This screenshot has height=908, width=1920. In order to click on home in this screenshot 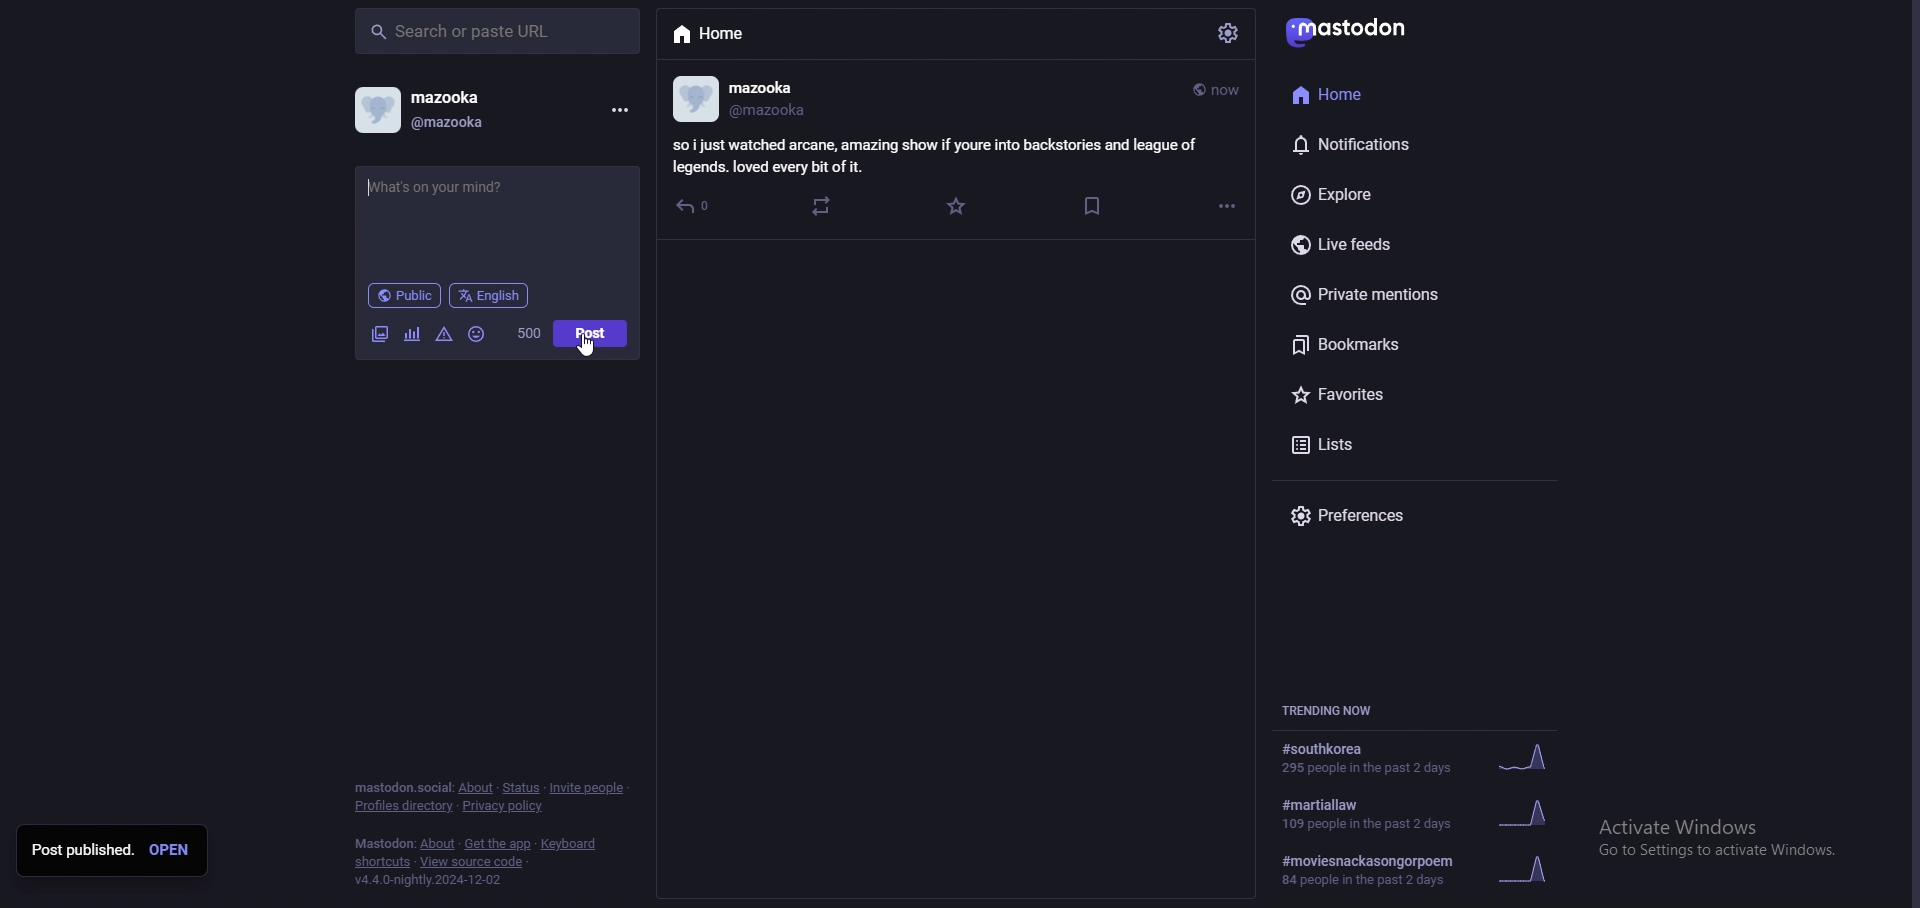, I will do `click(1366, 94)`.